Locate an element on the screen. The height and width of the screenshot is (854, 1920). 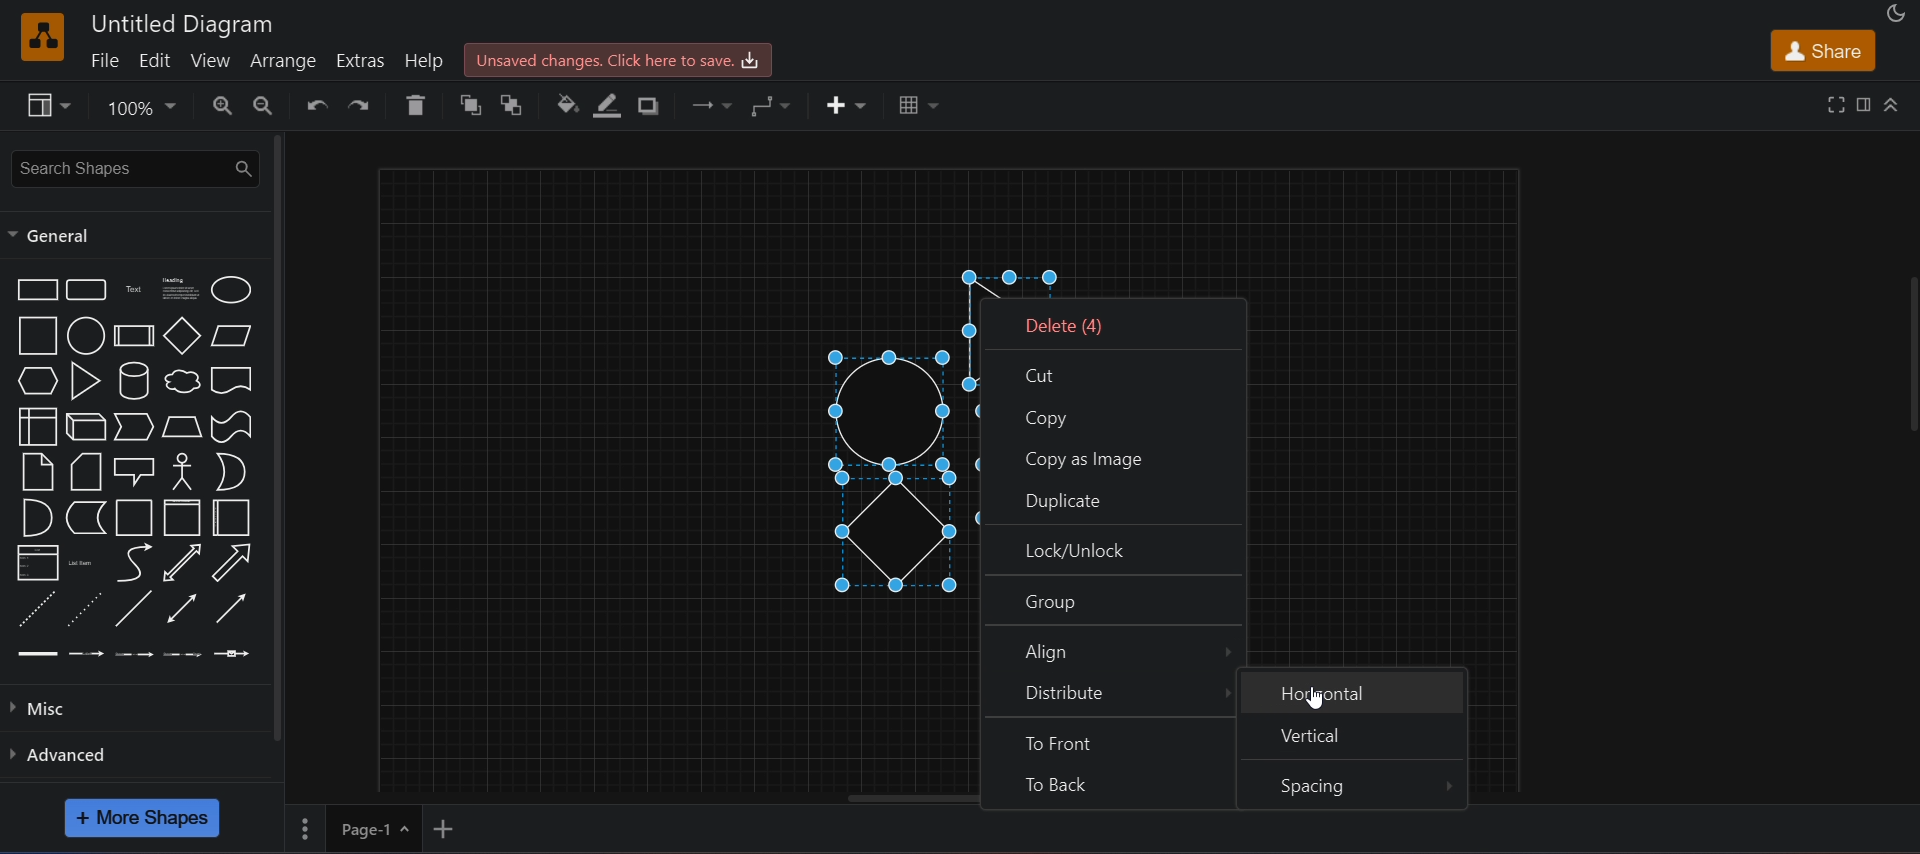
view is located at coordinates (52, 108).